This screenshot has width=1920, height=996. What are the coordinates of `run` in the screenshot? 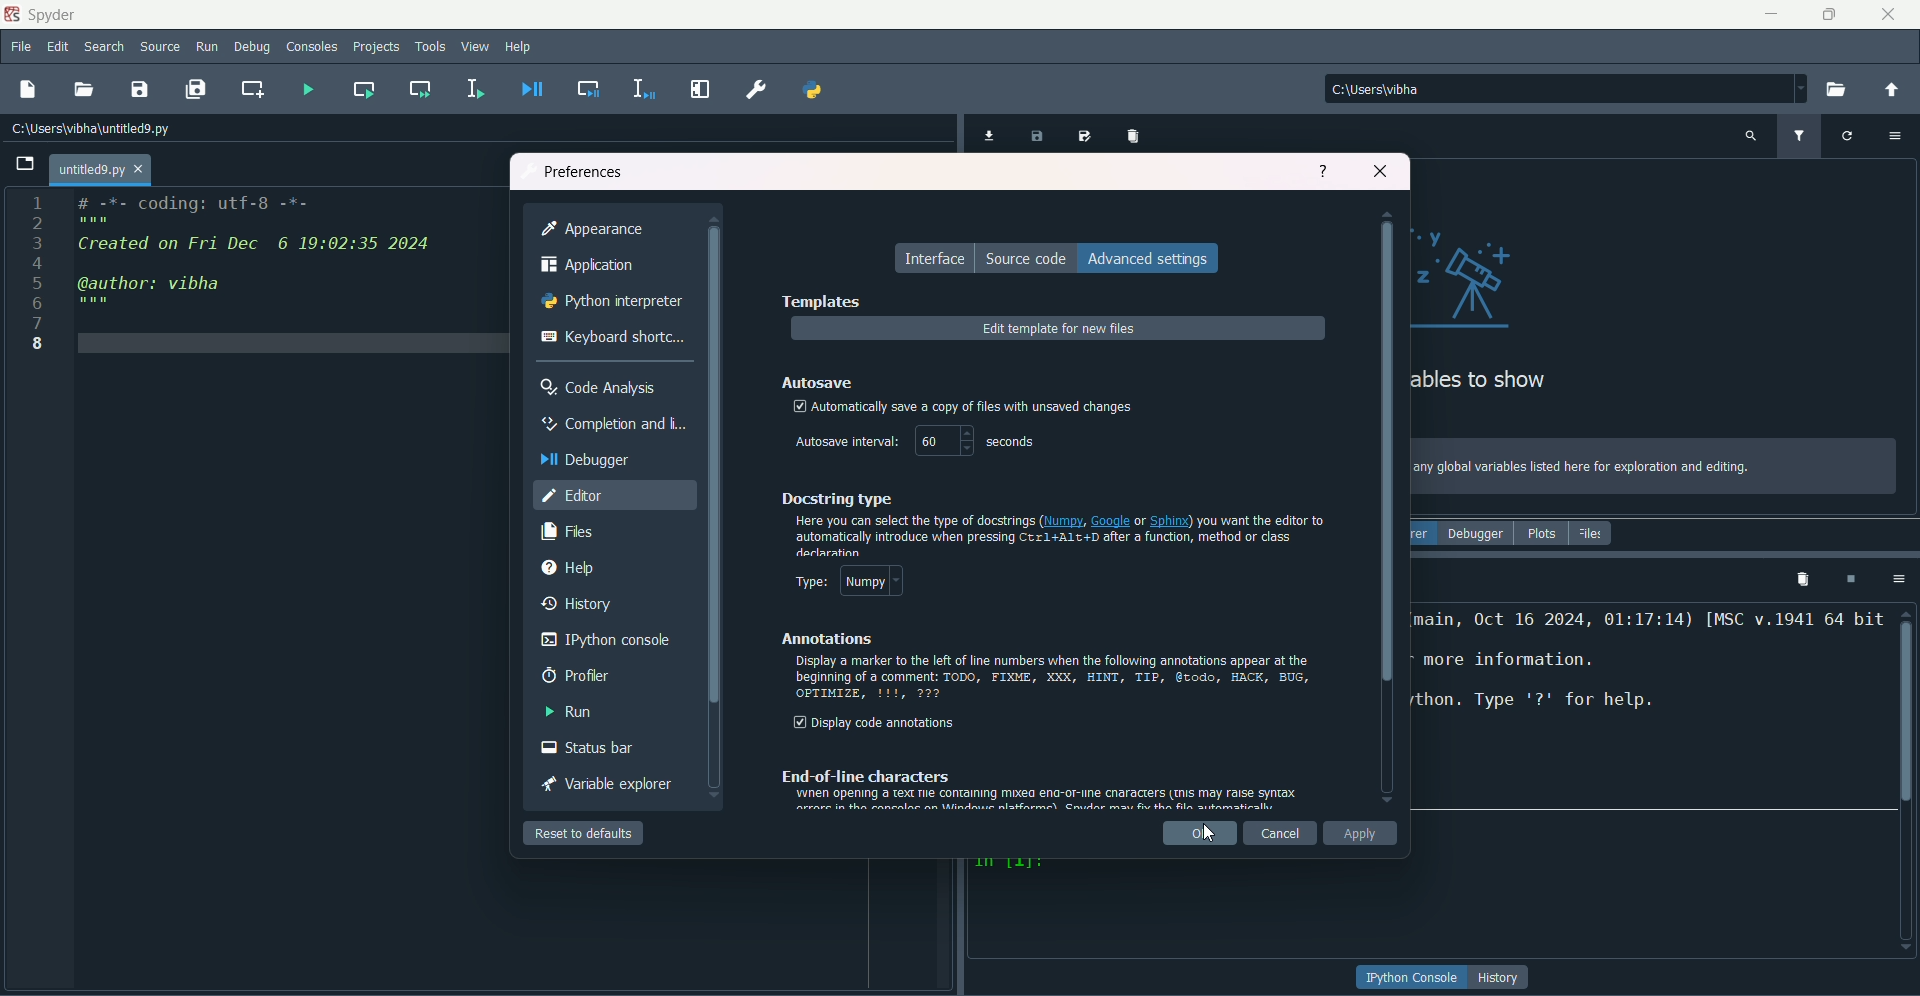 It's located at (572, 712).